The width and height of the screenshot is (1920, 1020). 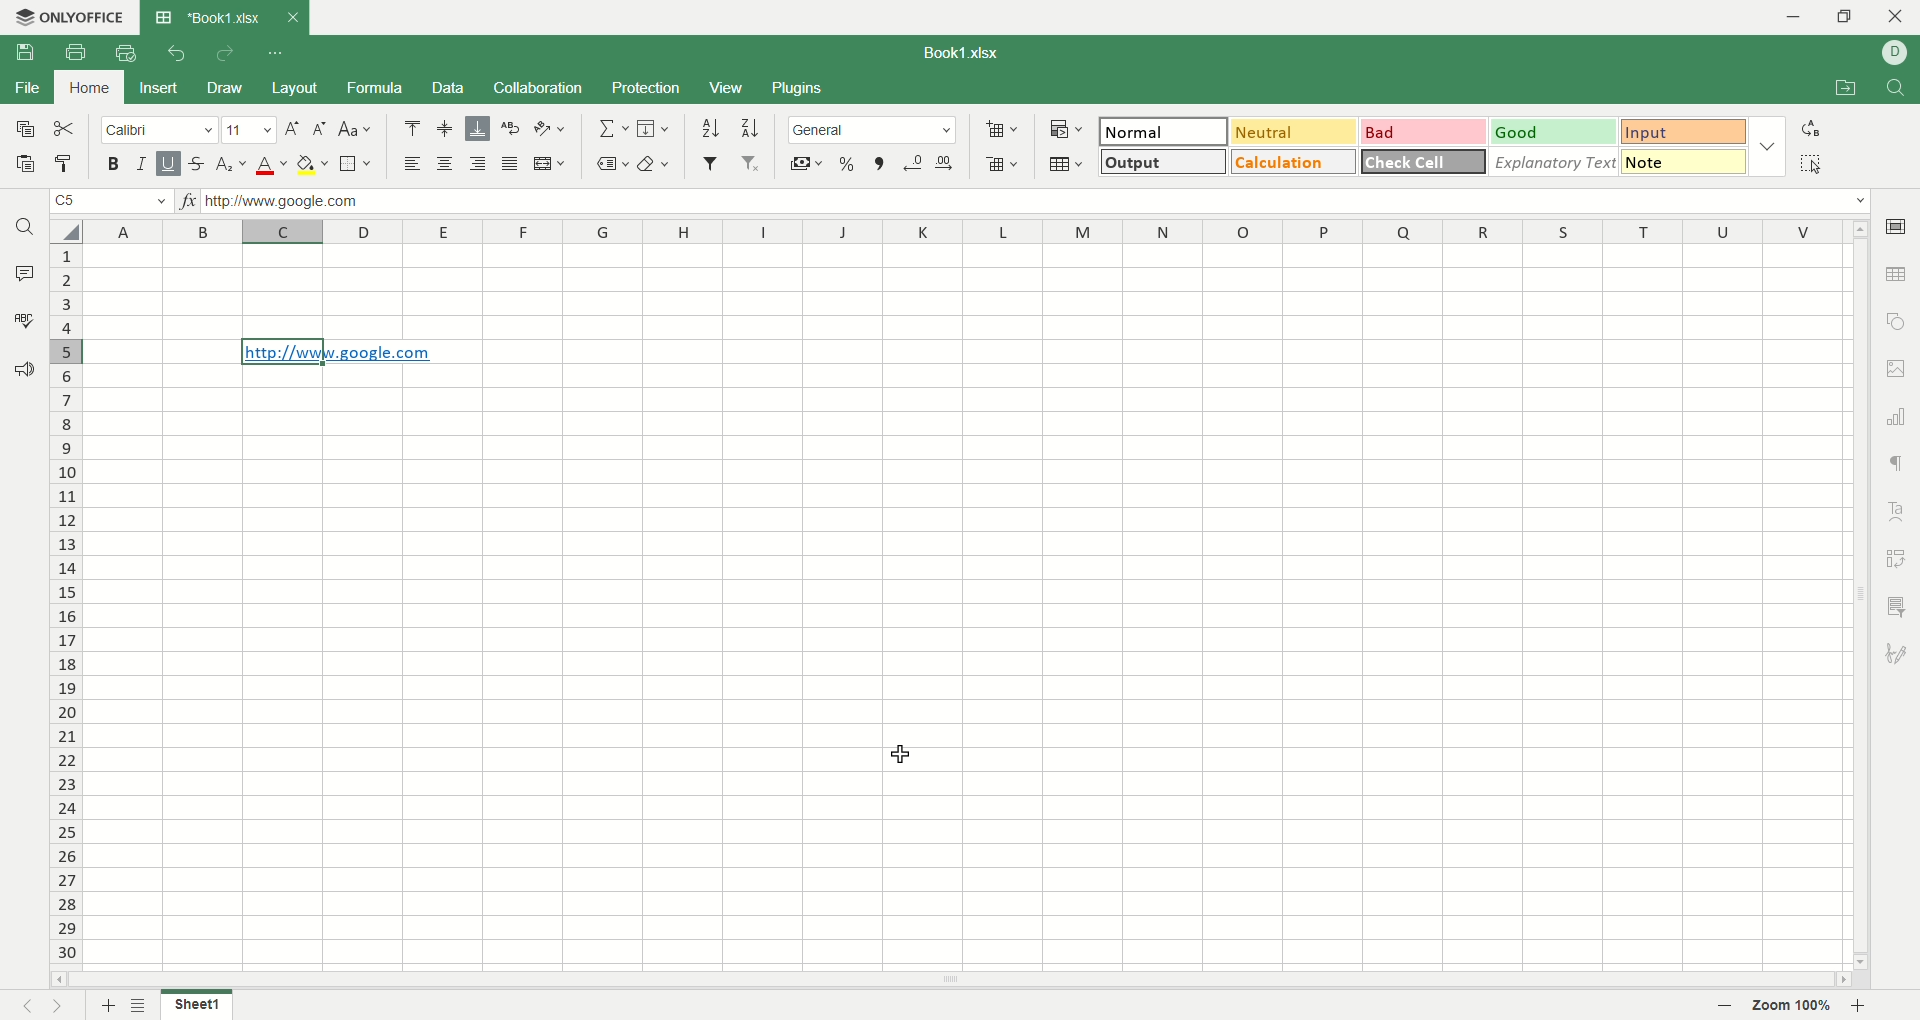 I want to click on save, so click(x=28, y=52).